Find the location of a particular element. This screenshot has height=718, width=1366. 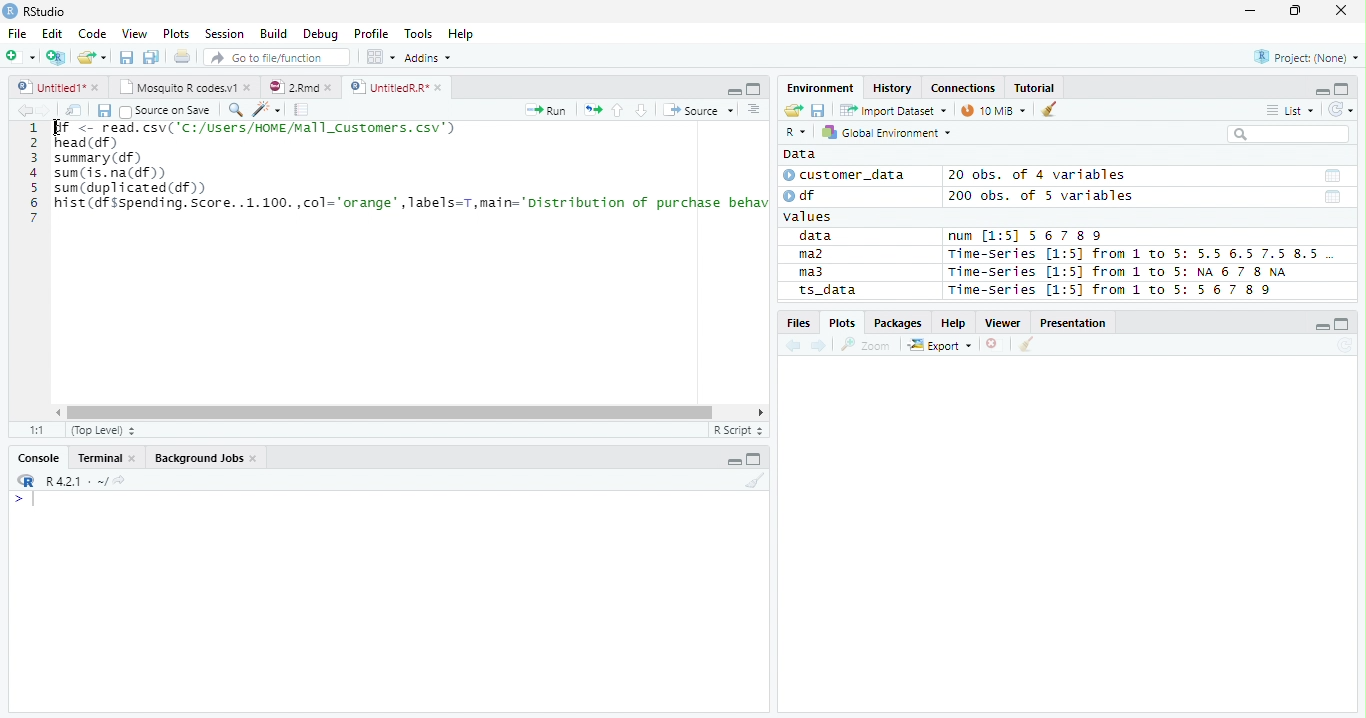

Previous is located at coordinates (22, 110).